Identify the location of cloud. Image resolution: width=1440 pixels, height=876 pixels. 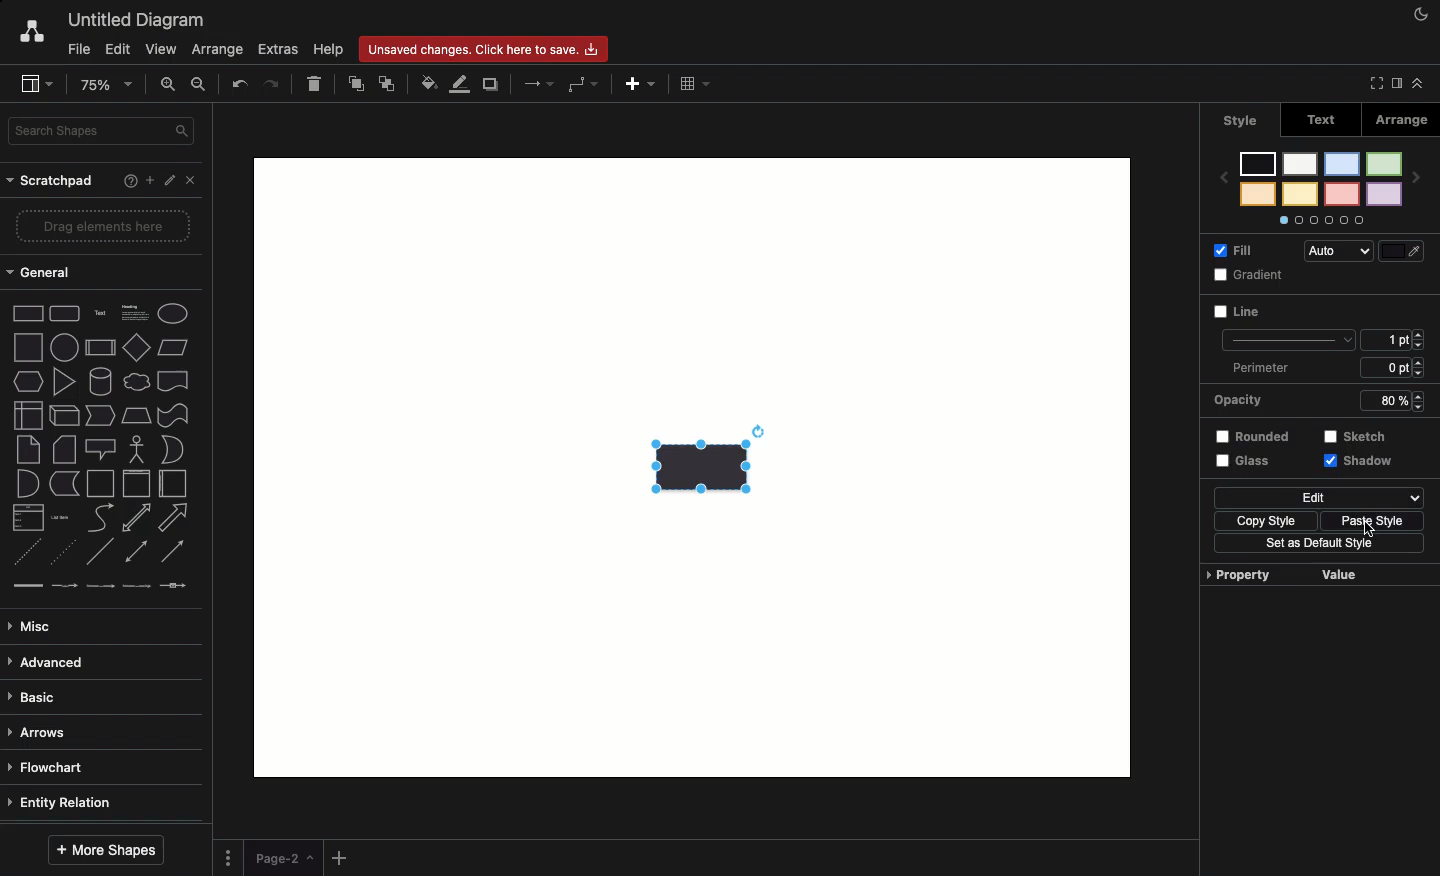
(134, 383).